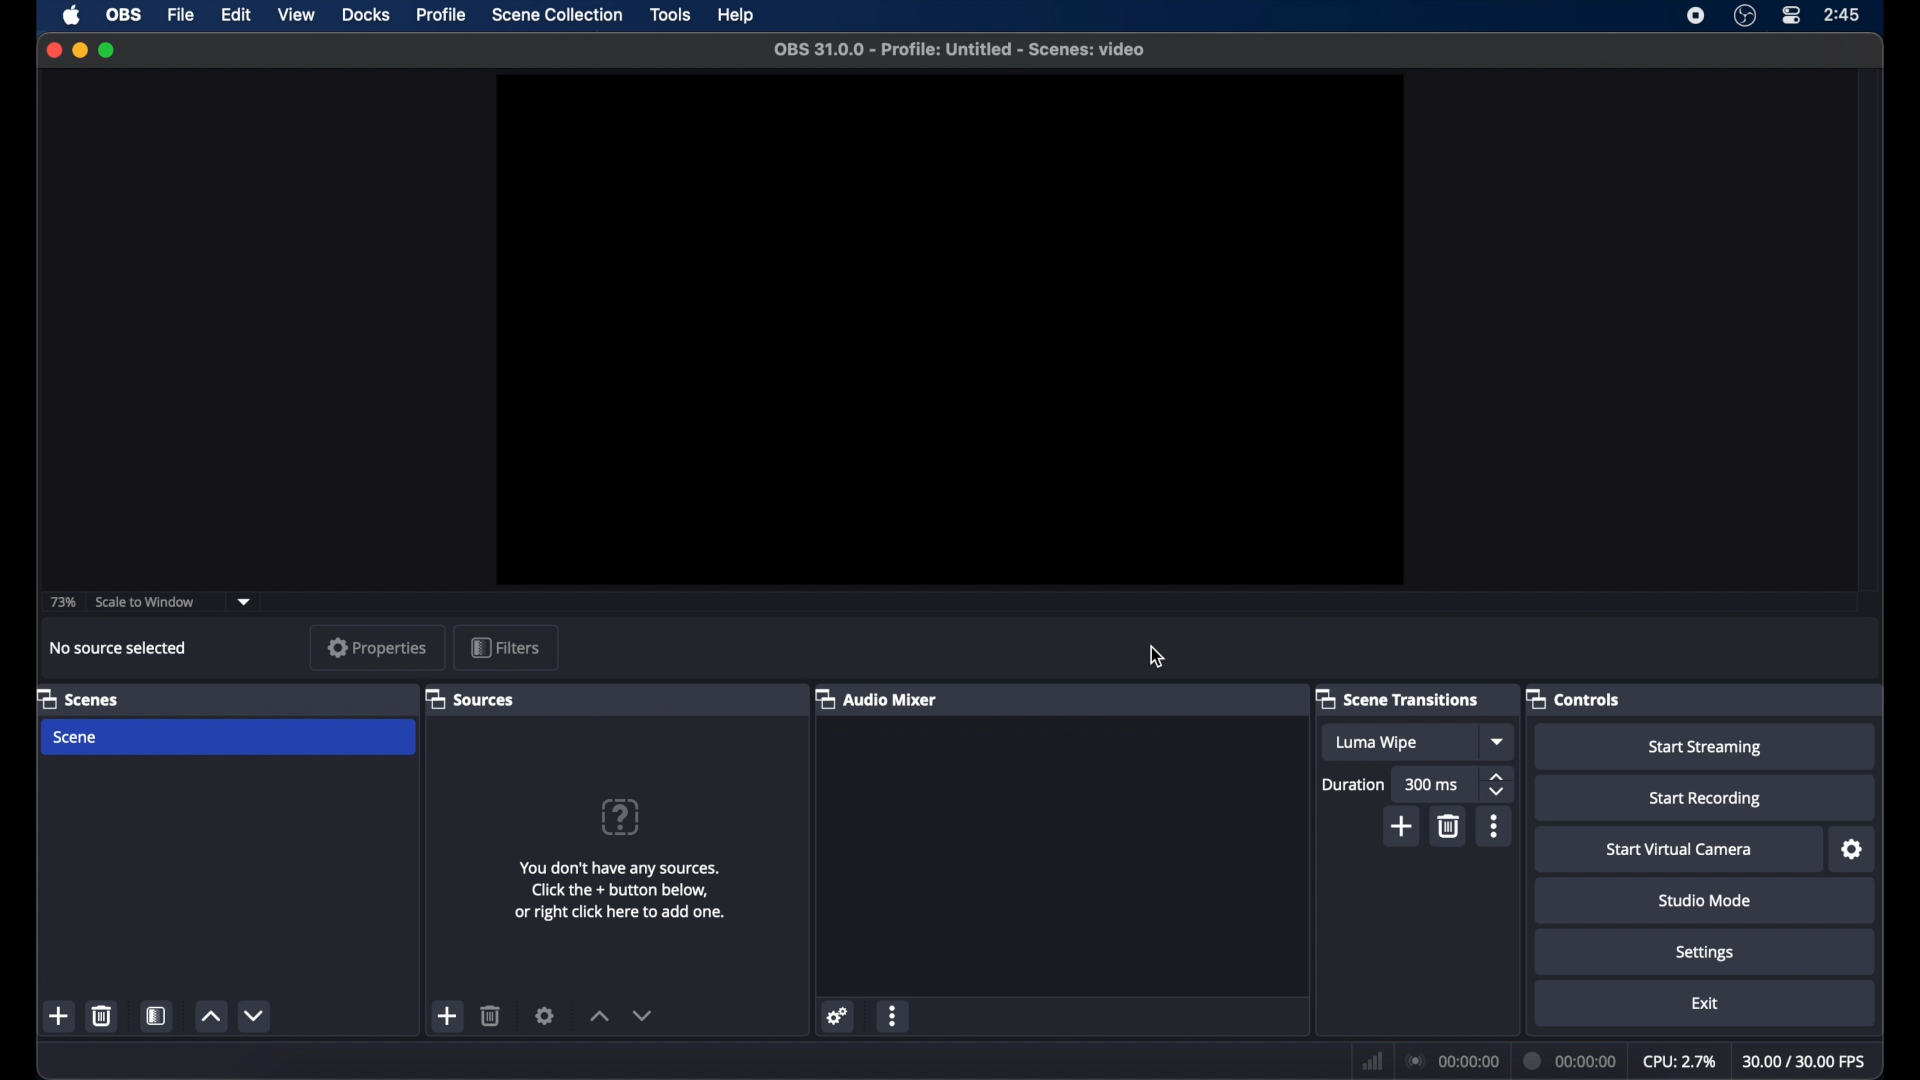 The image size is (1920, 1080). Describe the element at coordinates (556, 15) in the screenshot. I see `scene collection` at that location.